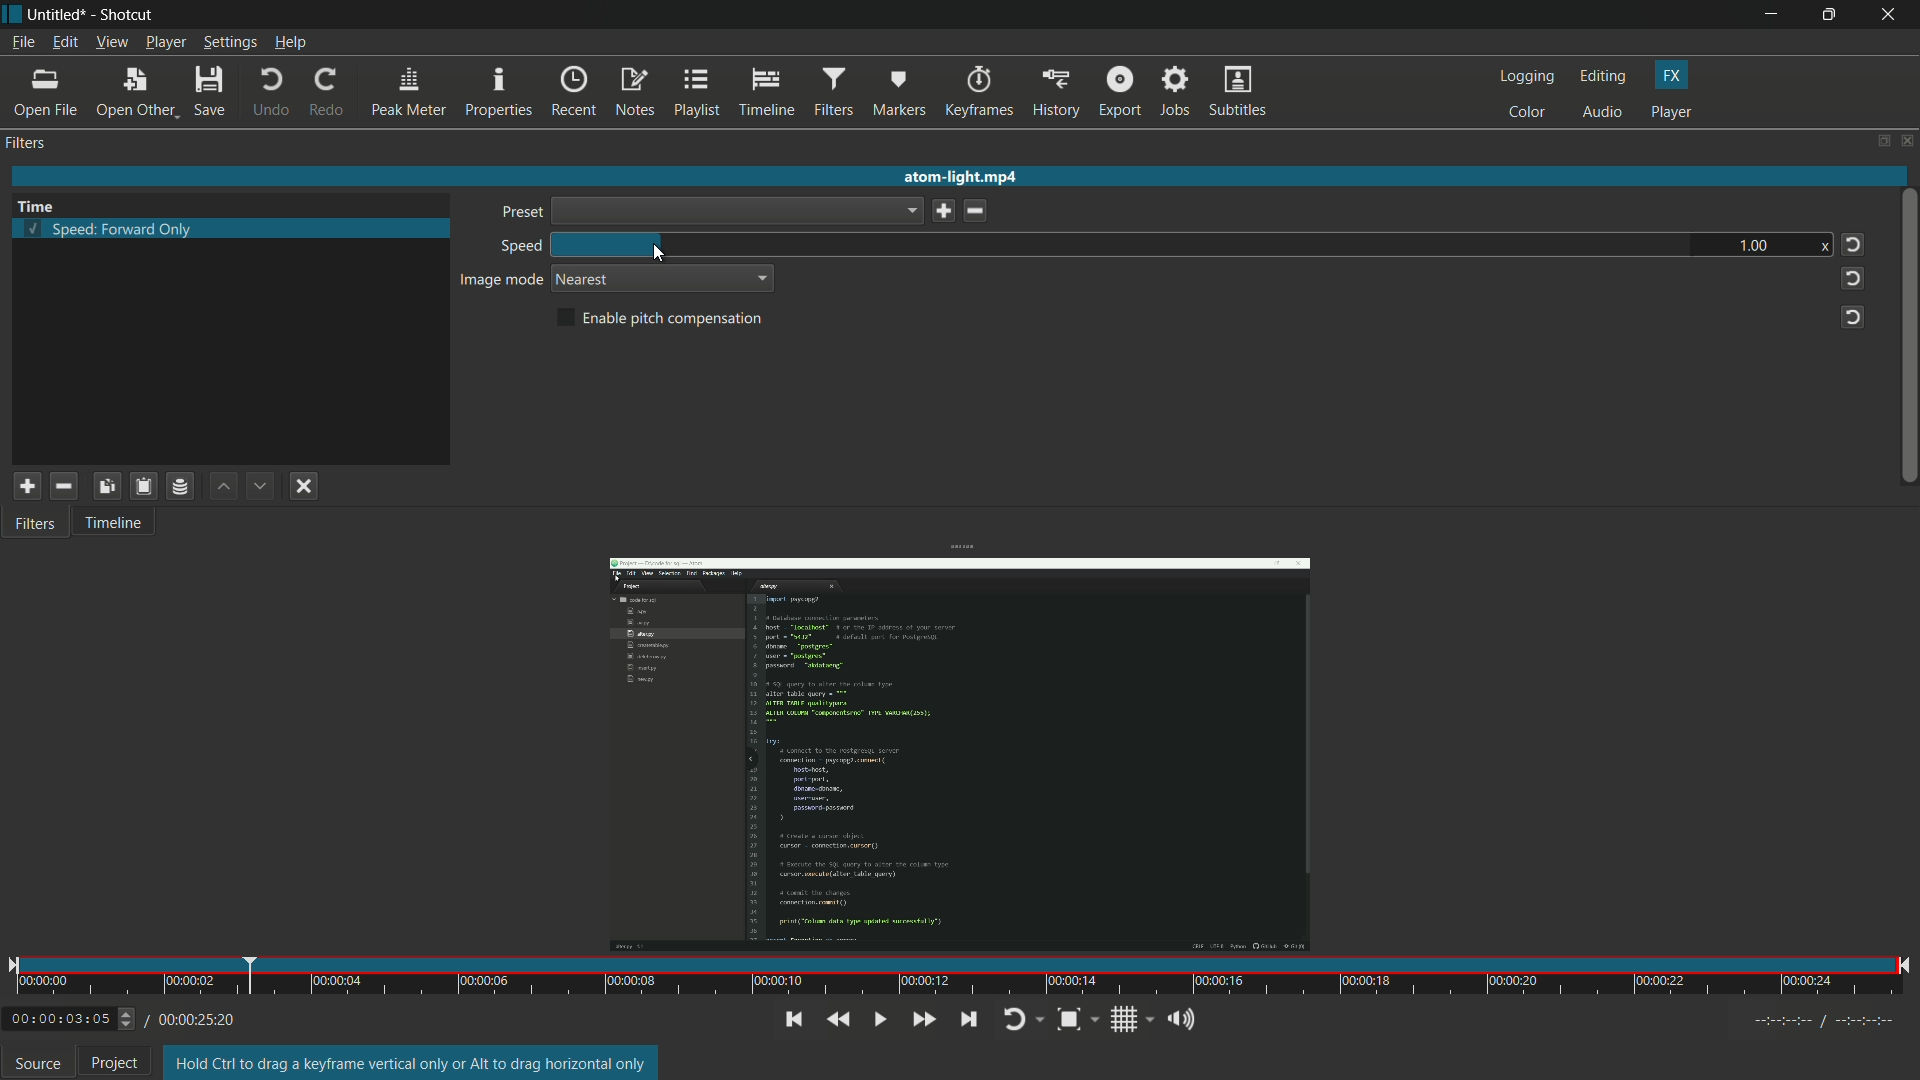  Describe the element at coordinates (966, 174) in the screenshot. I see `atom-light mp4 (opened file)` at that location.